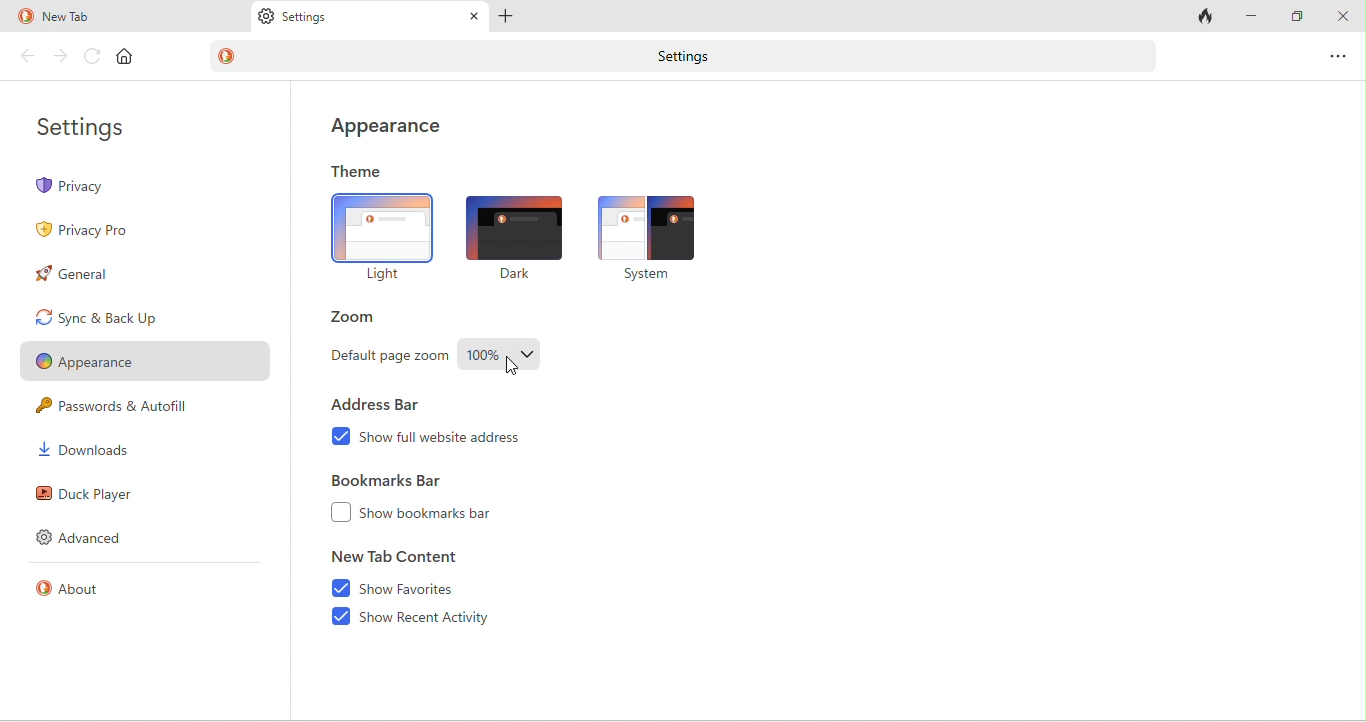  Describe the element at coordinates (91, 228) in the screenshot. I see `privacy pro` at that location.